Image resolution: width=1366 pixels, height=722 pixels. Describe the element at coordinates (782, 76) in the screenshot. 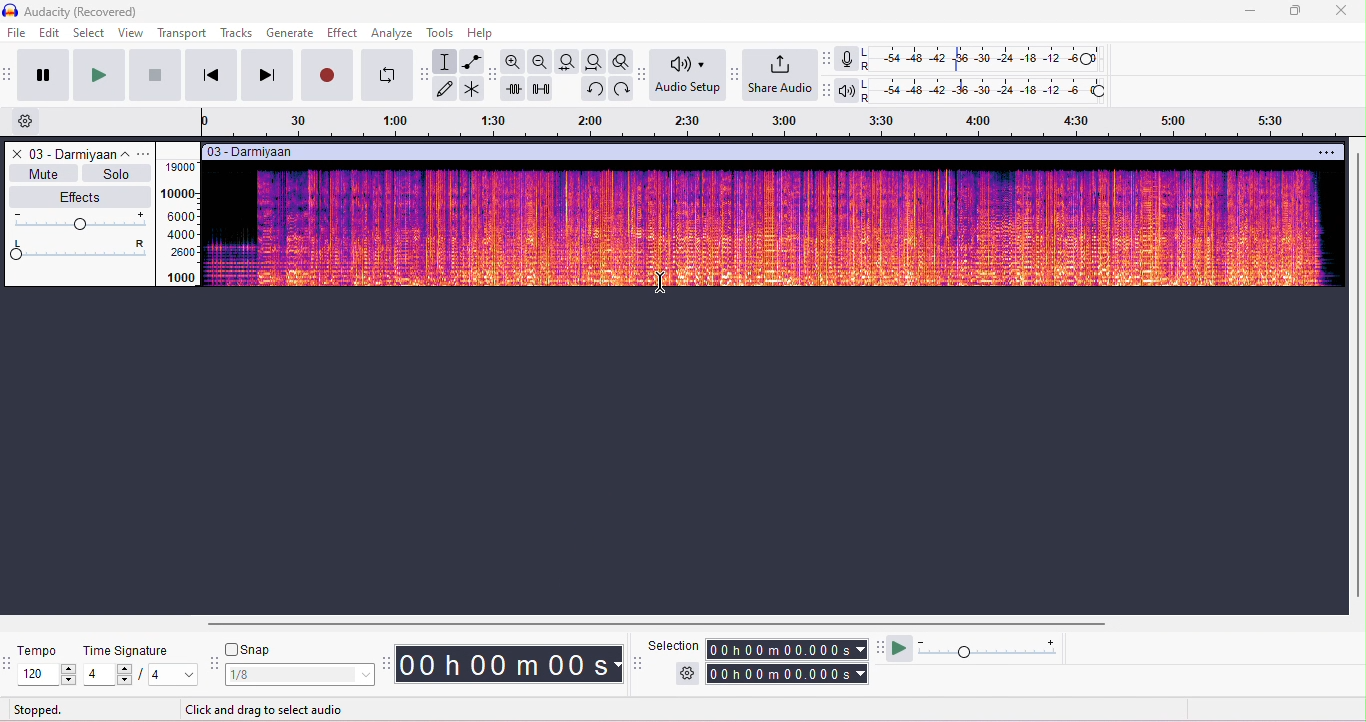

I see `share audio` at that location.